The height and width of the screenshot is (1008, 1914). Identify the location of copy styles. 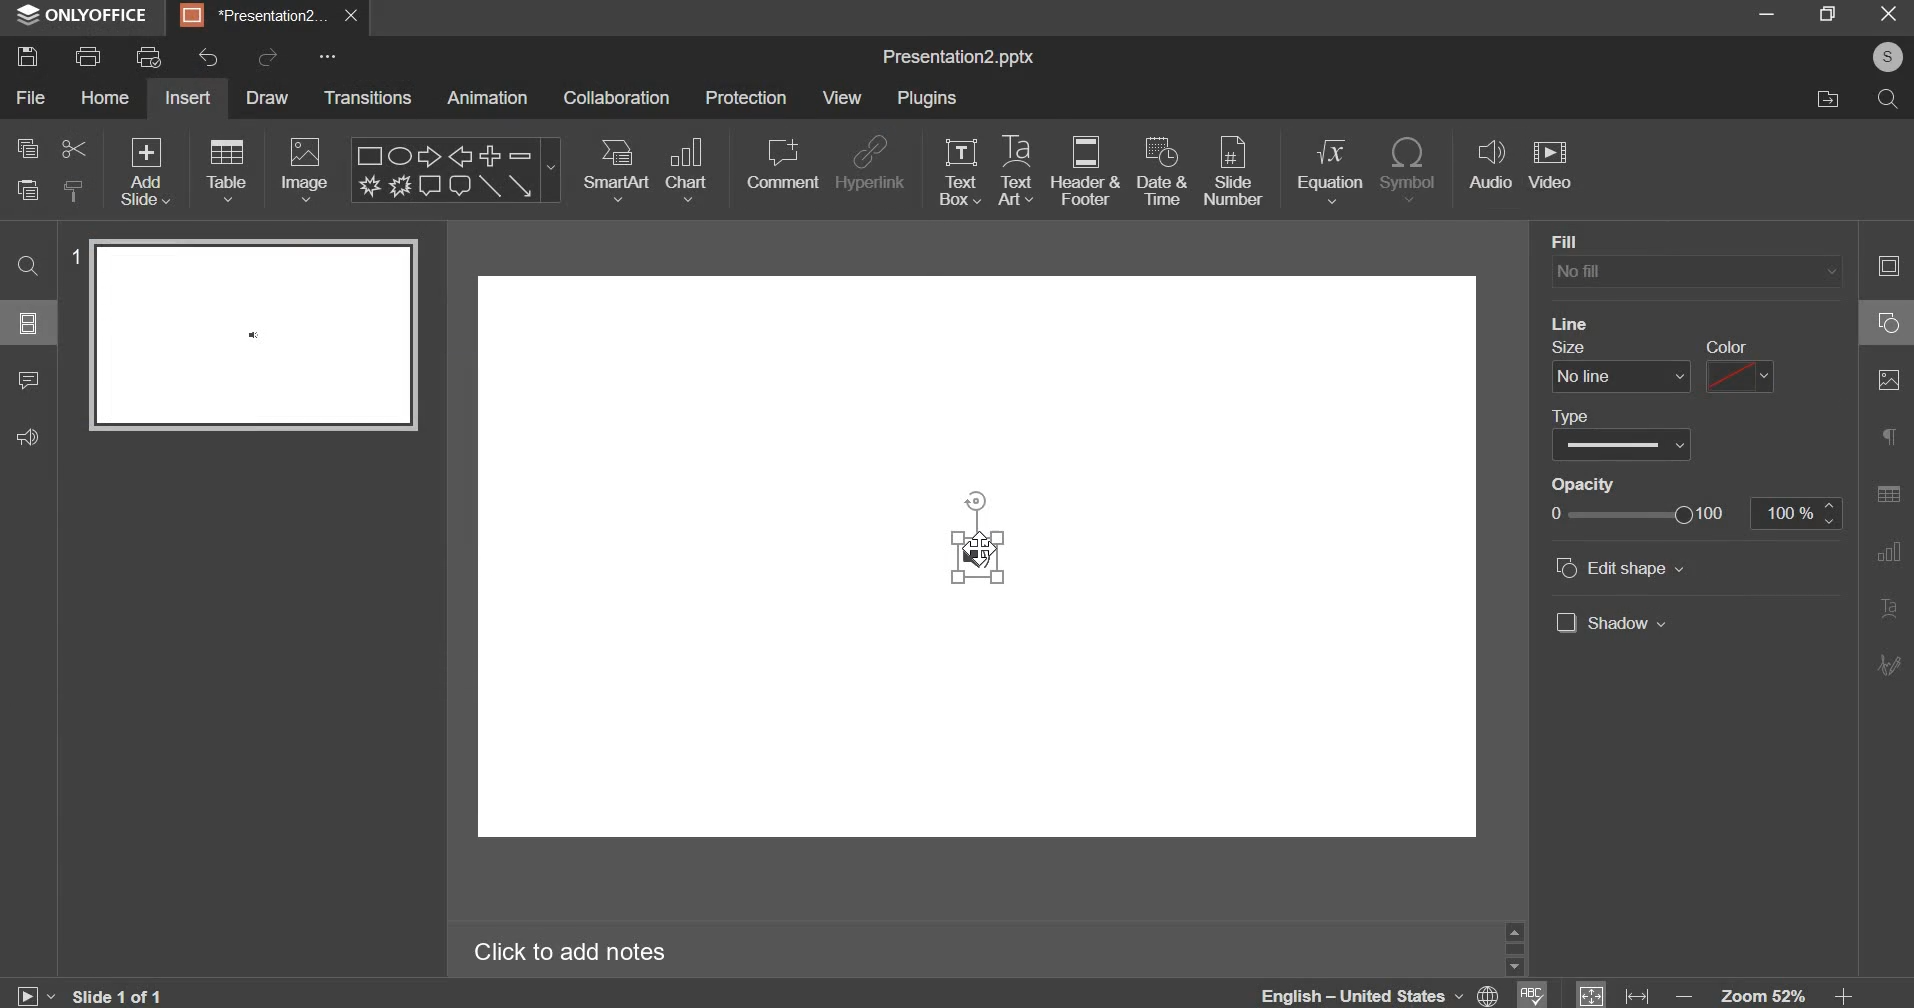
(76, 191).